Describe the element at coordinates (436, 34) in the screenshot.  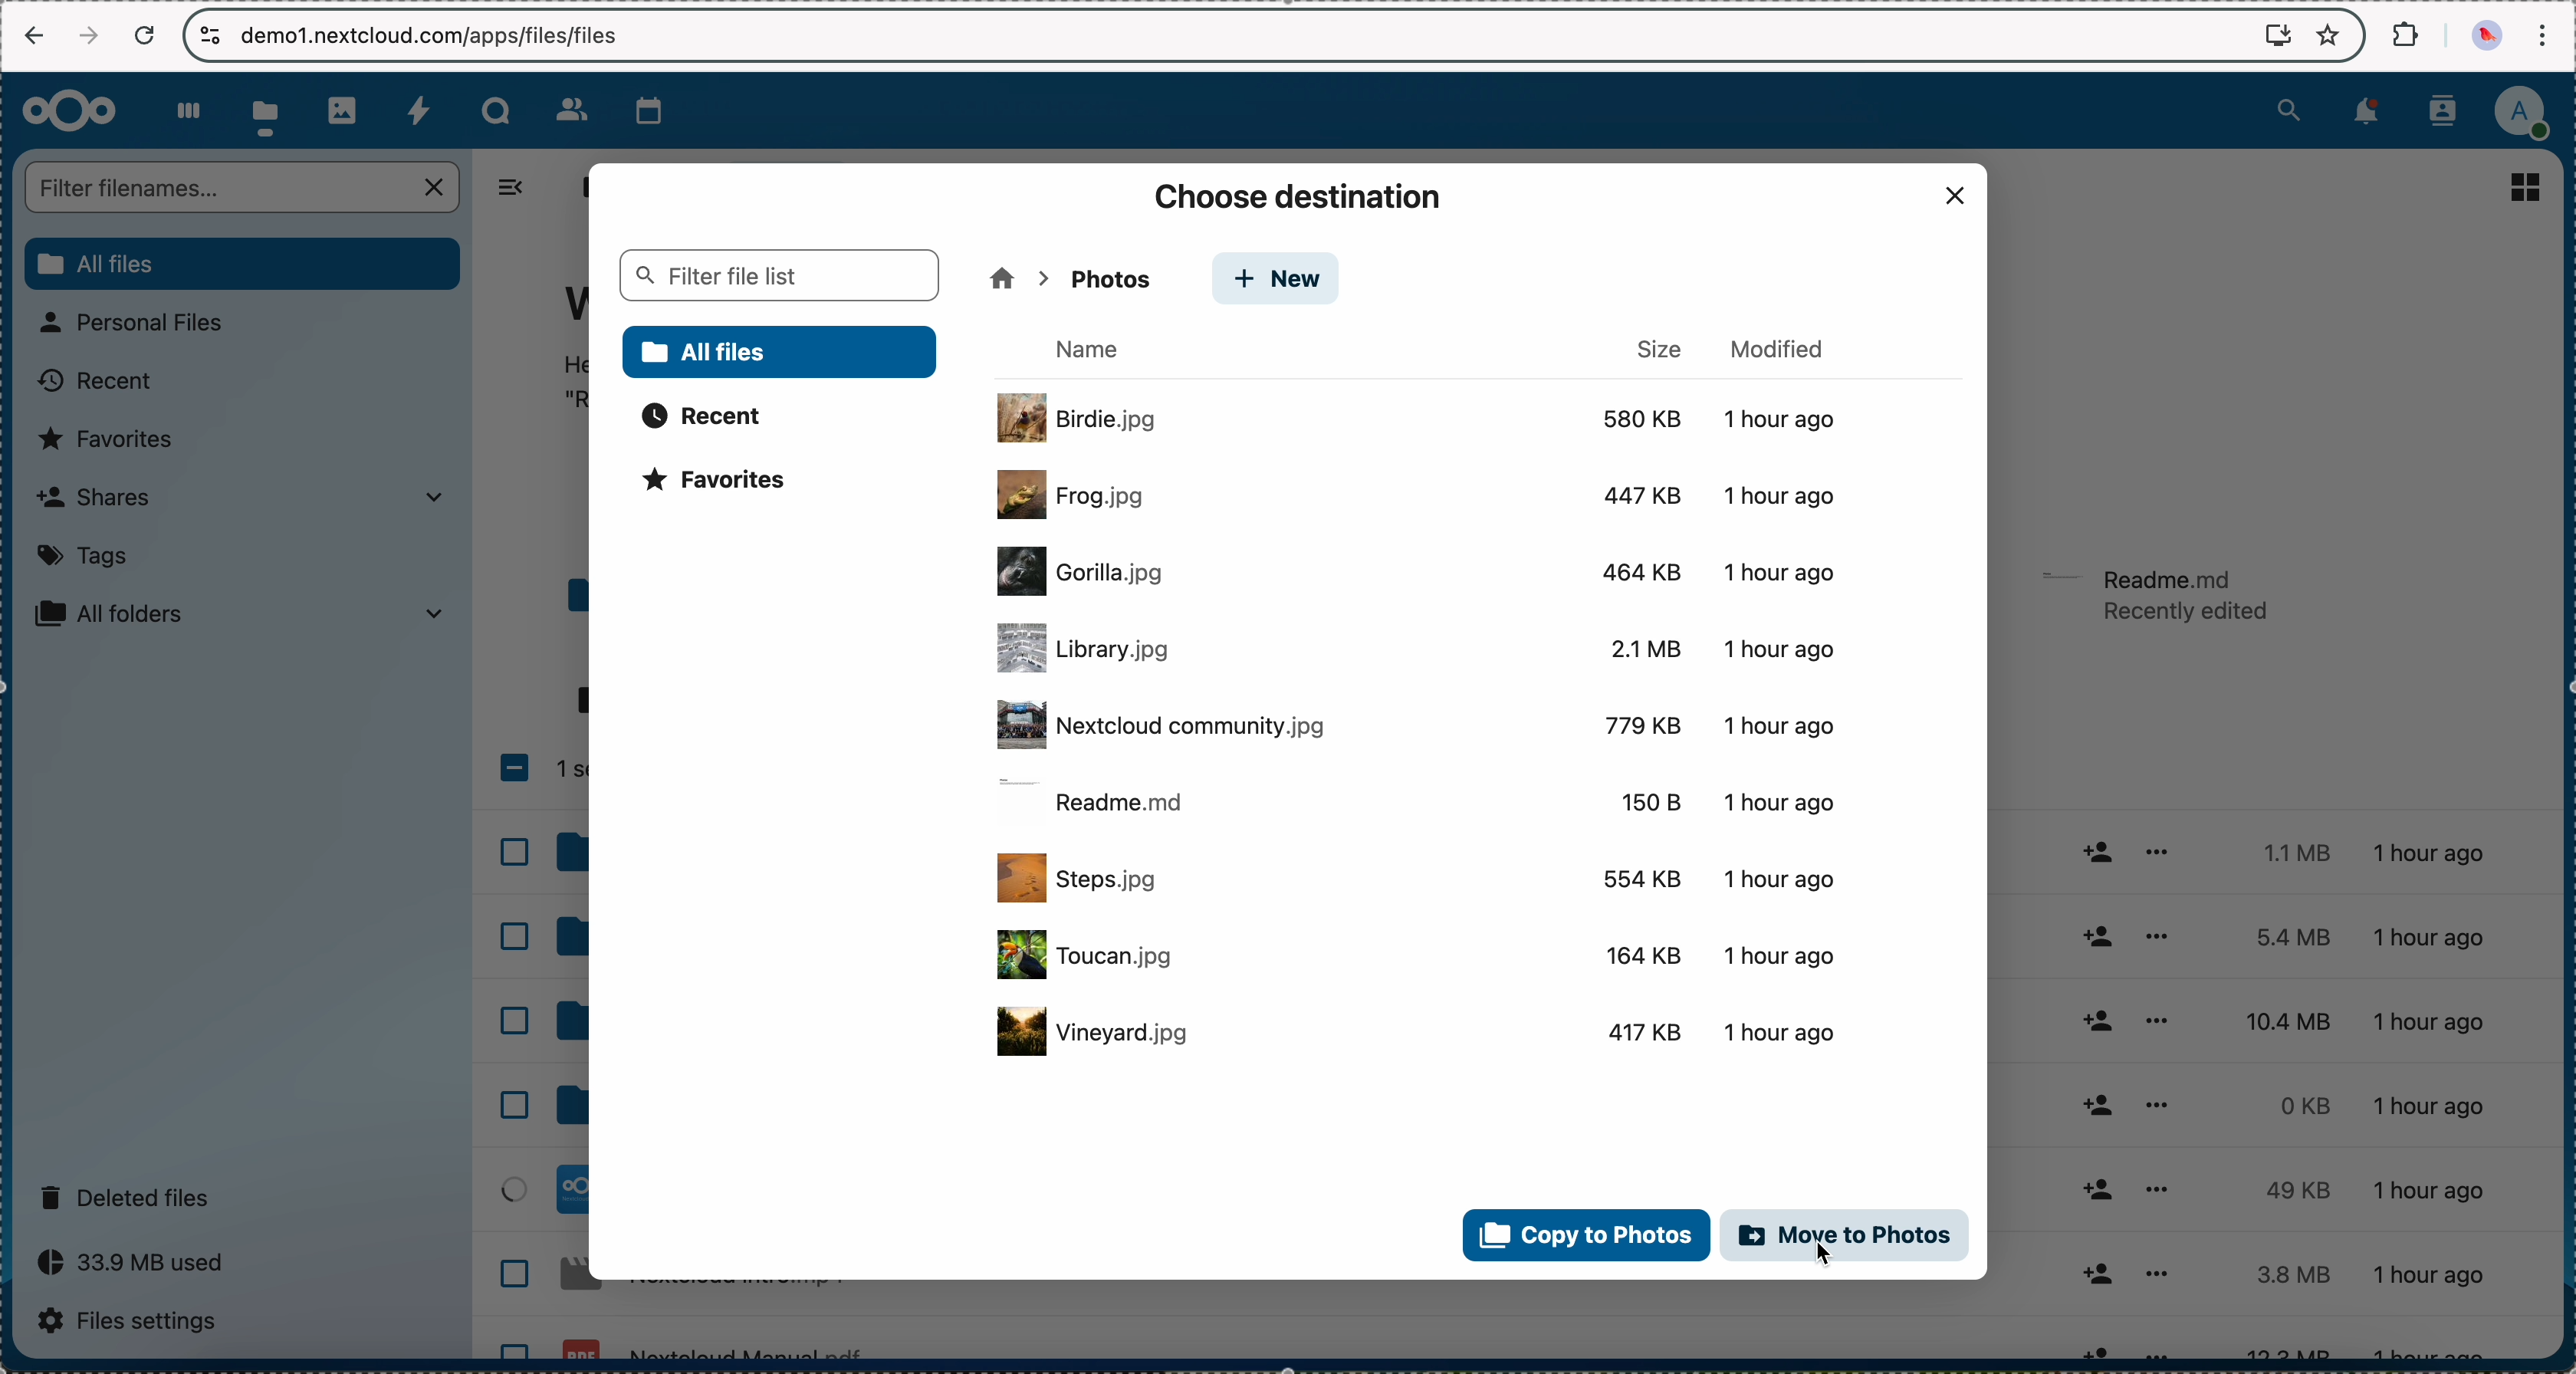
I see `URL` at that location.